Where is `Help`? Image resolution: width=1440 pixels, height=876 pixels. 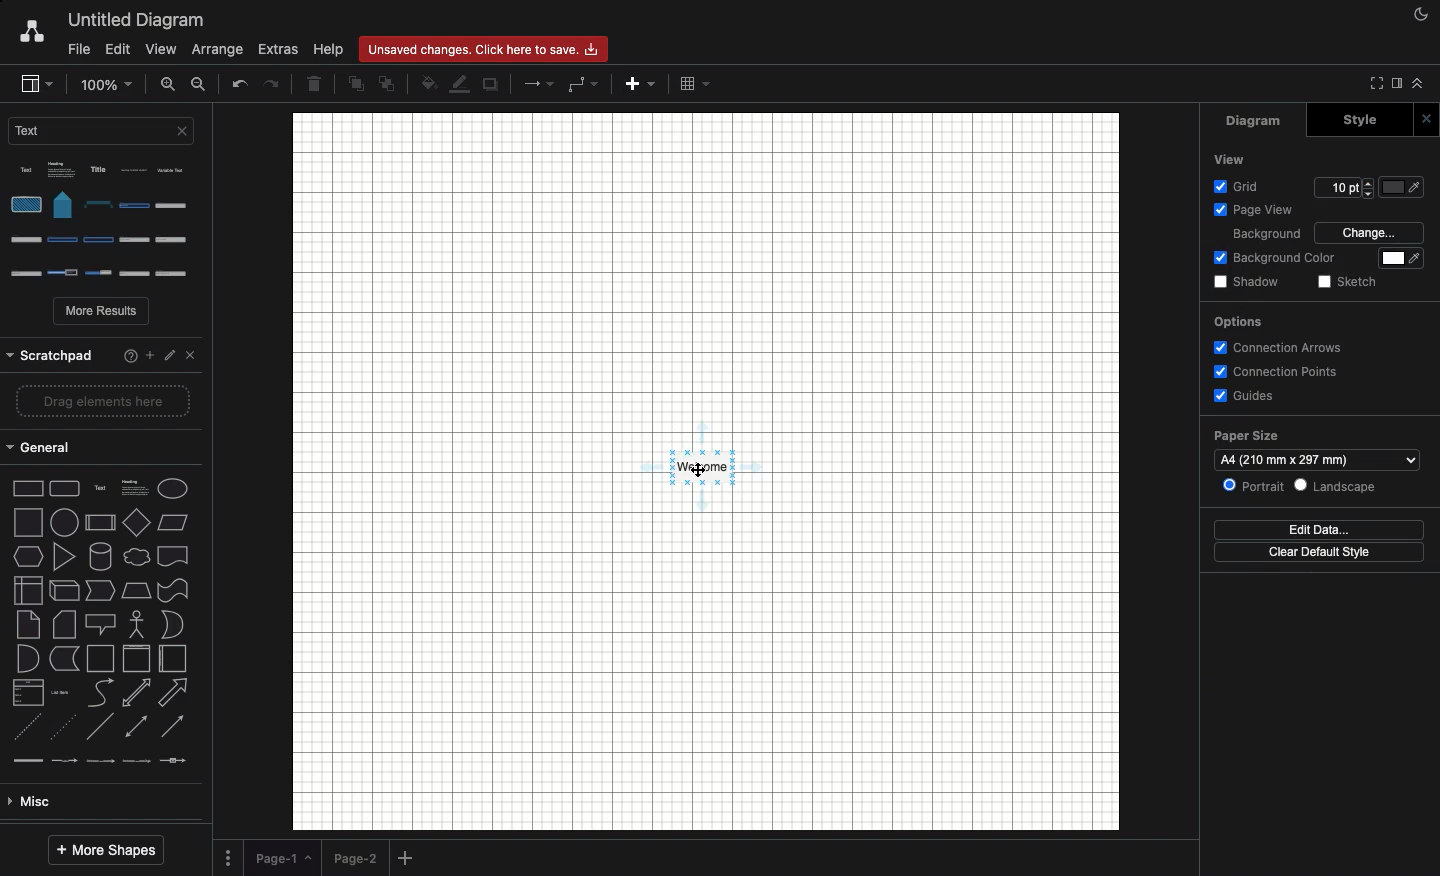 Help is located at coordinates (328, 50).